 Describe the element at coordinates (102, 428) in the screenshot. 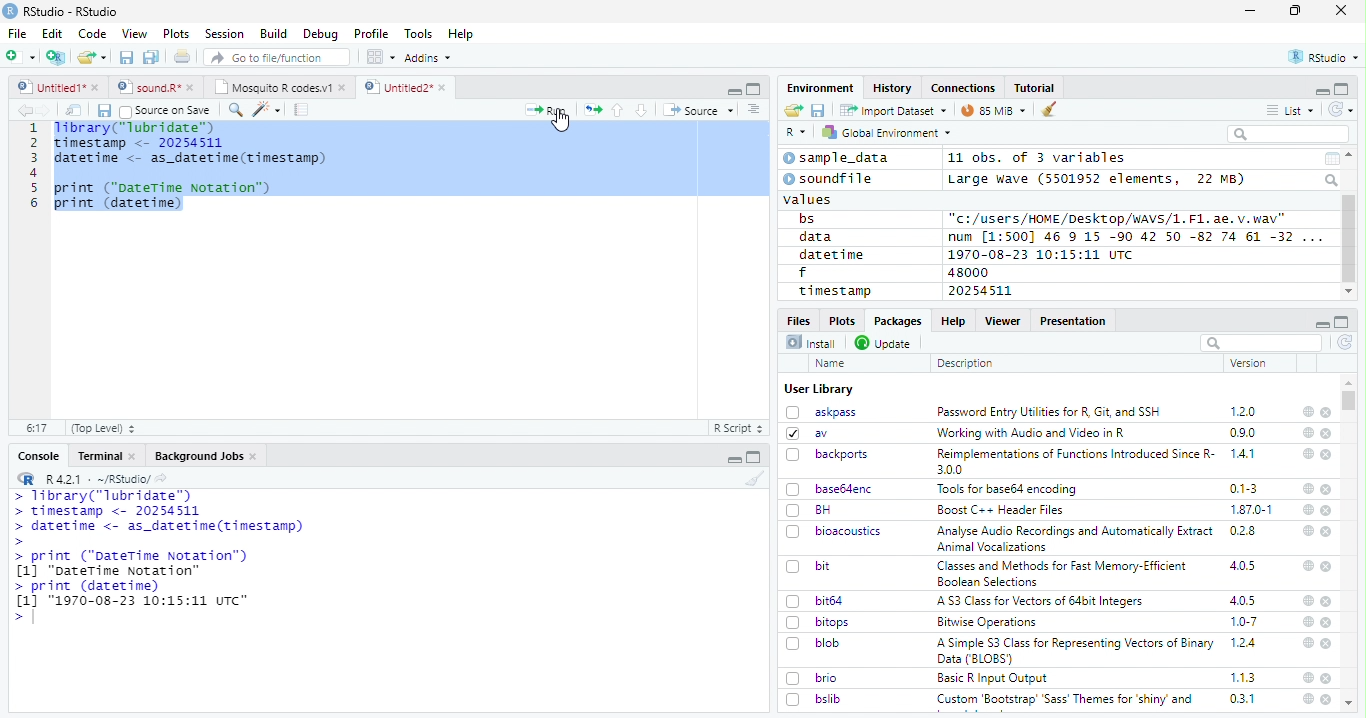

I see `(Top Level)` at that location.